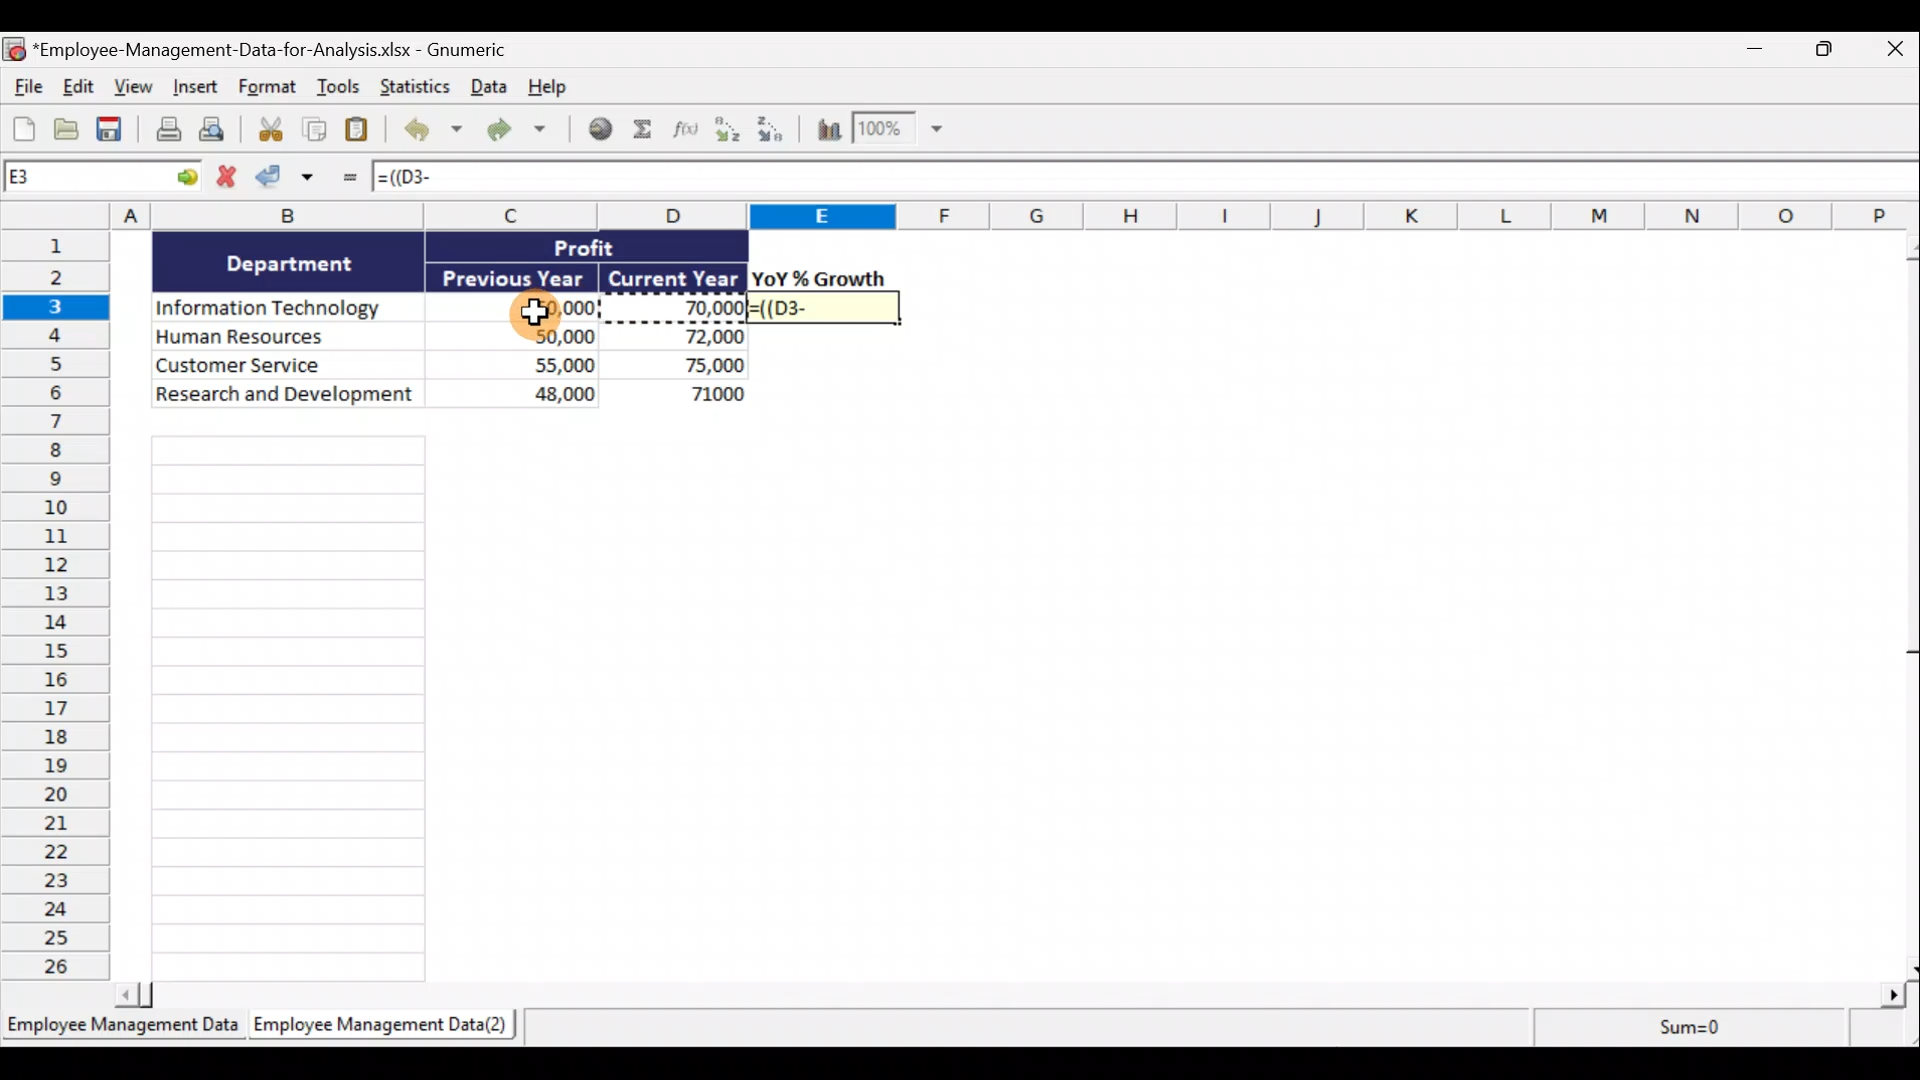  Describe the element at coordinates (229, 177) in the screenshot. I see `Cancel change` at that location.